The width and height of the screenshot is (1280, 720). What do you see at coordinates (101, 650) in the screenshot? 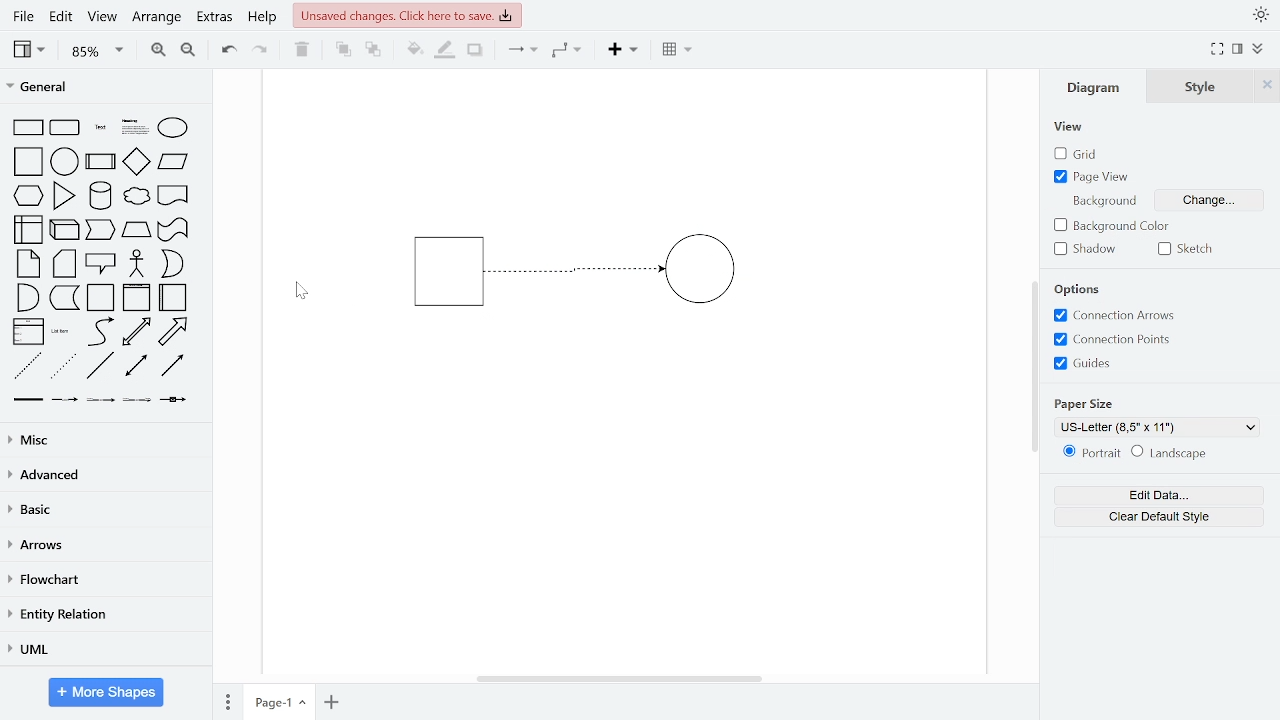
I see `UML` at bounding box center [101, 650].